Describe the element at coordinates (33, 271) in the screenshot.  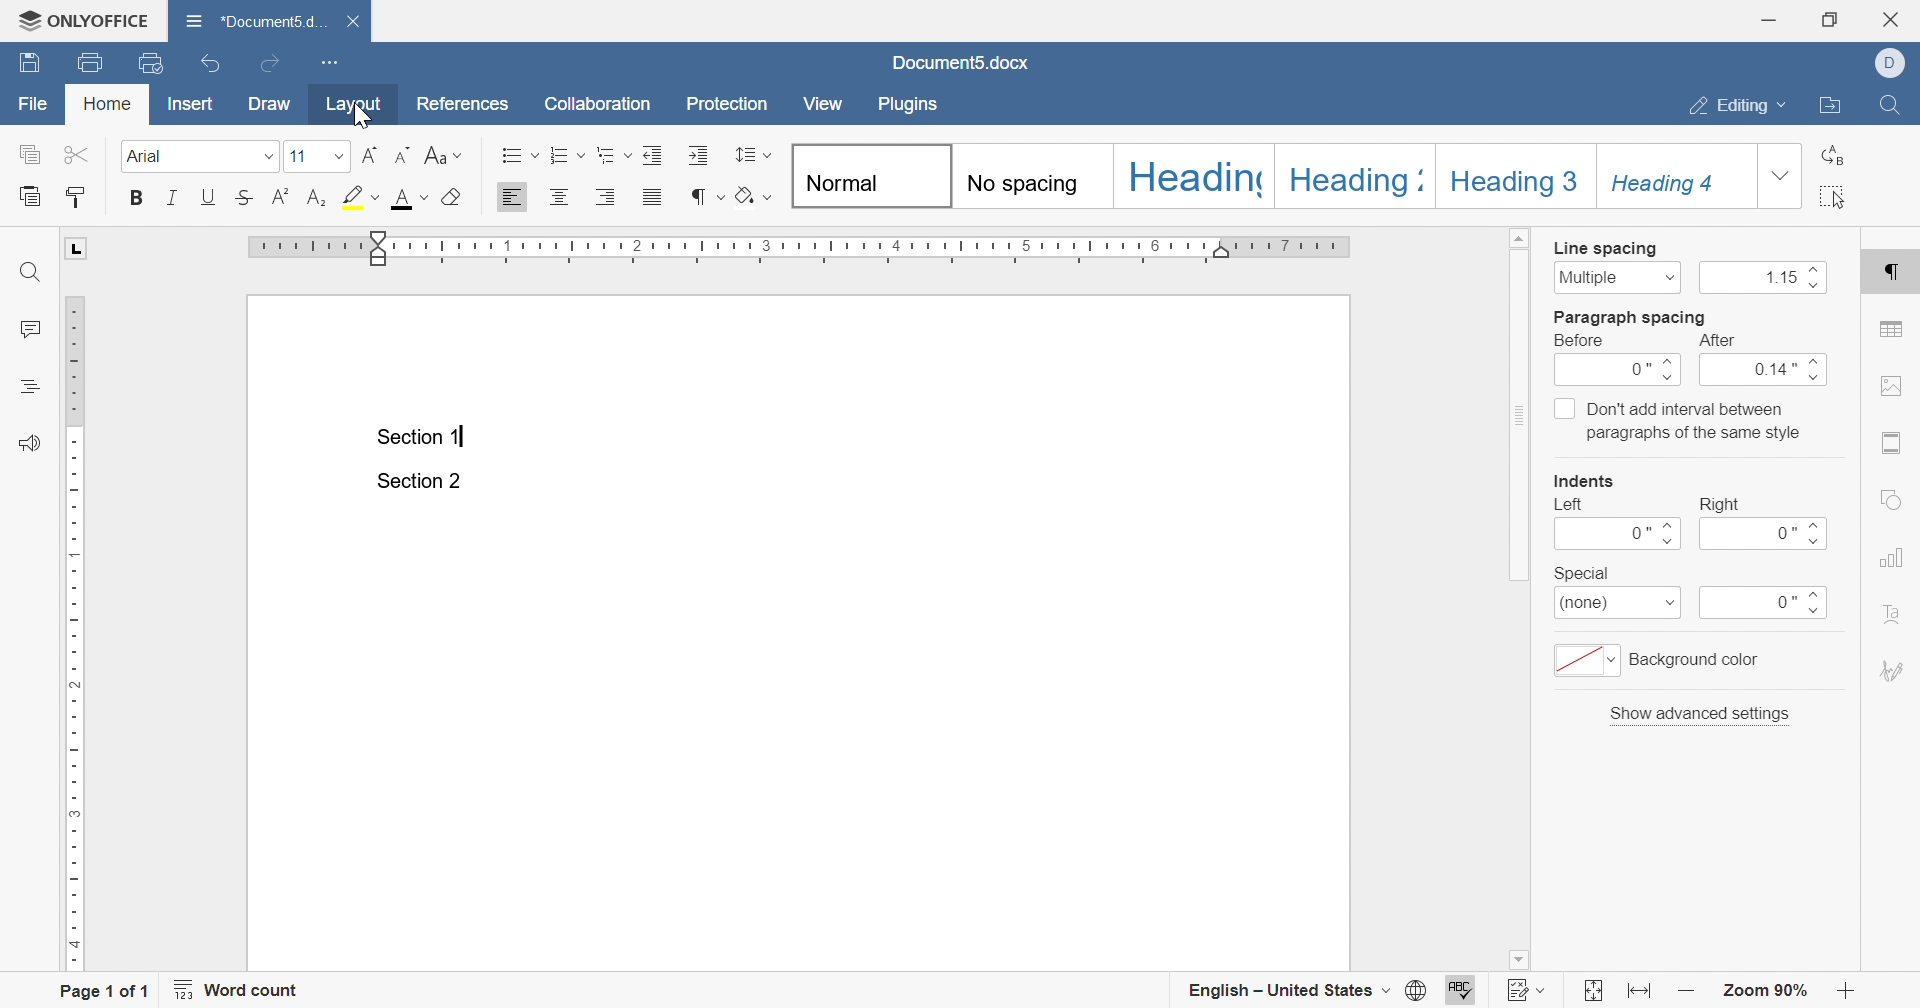
I see `find` at that location.